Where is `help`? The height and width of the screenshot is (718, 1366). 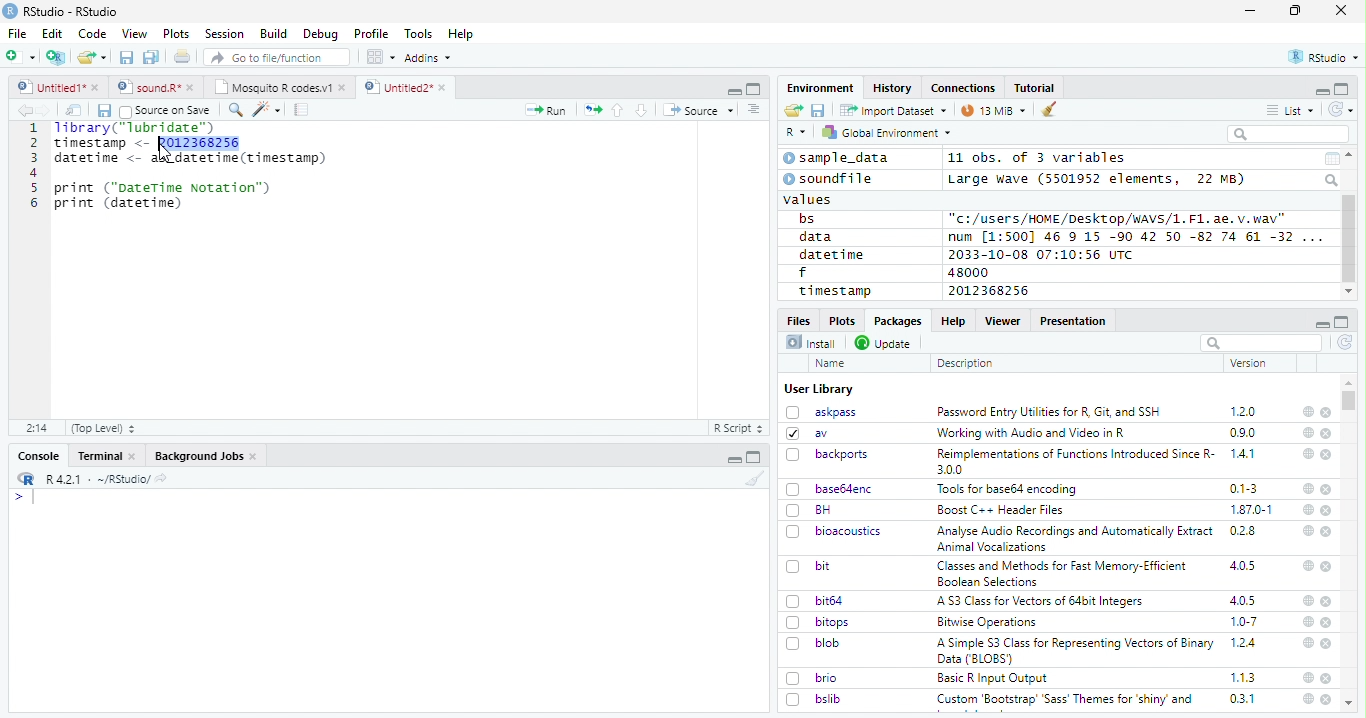
help is located at coordinates (1306, 530).